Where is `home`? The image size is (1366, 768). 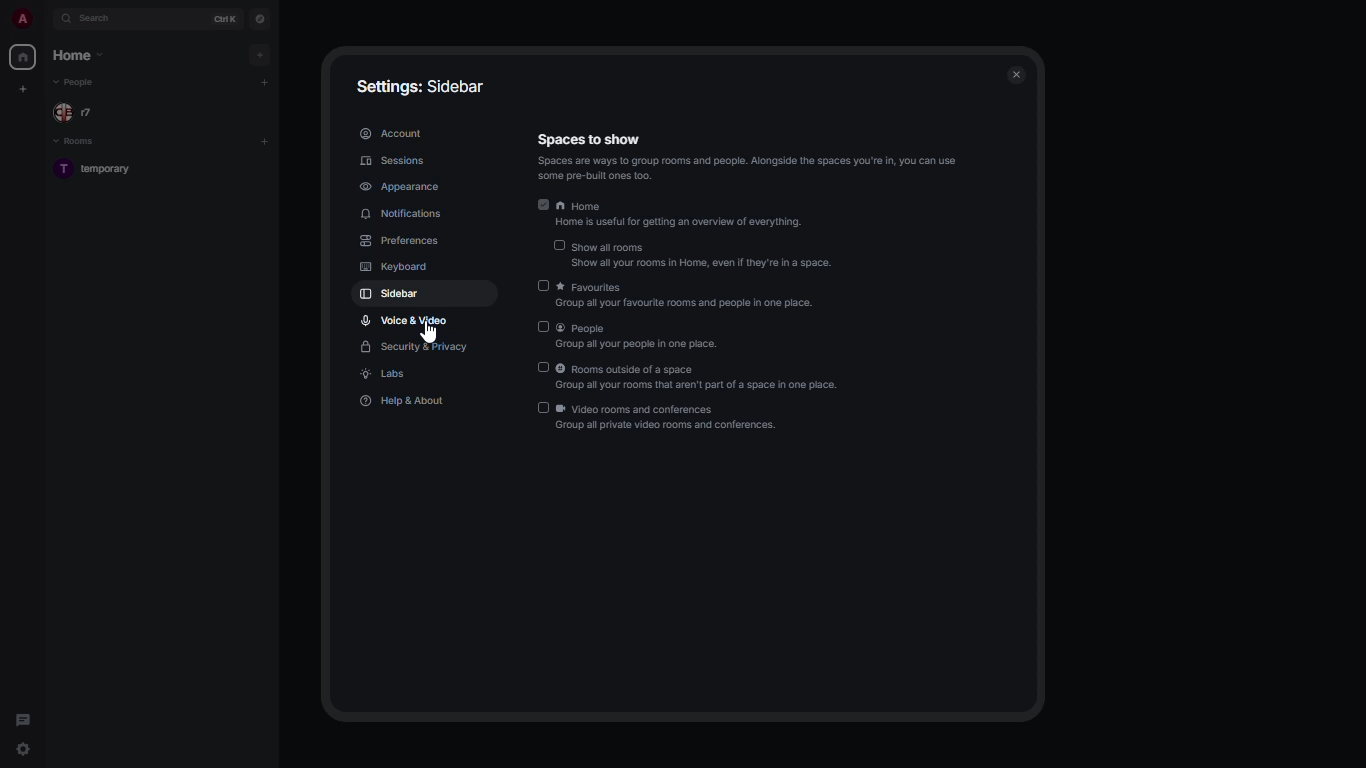
home is located at coordinates (24, 57).